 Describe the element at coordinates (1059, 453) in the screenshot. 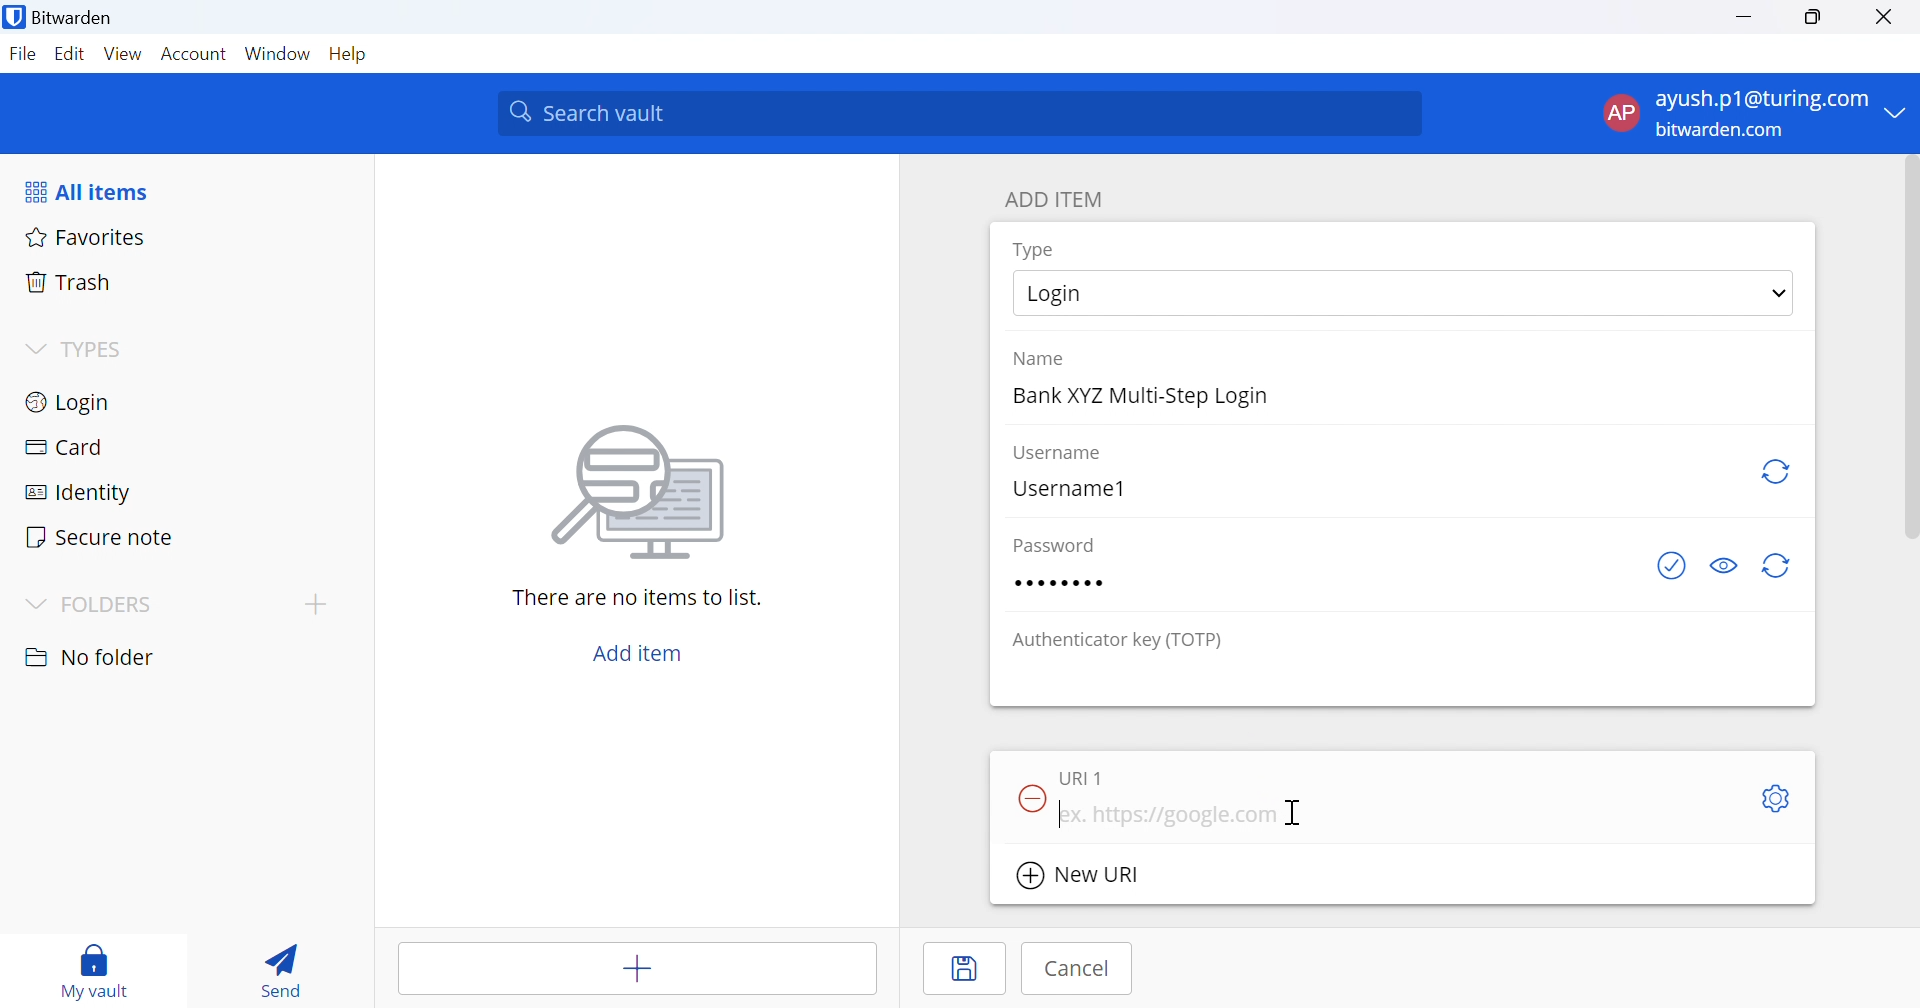

I see `Username` at that location.